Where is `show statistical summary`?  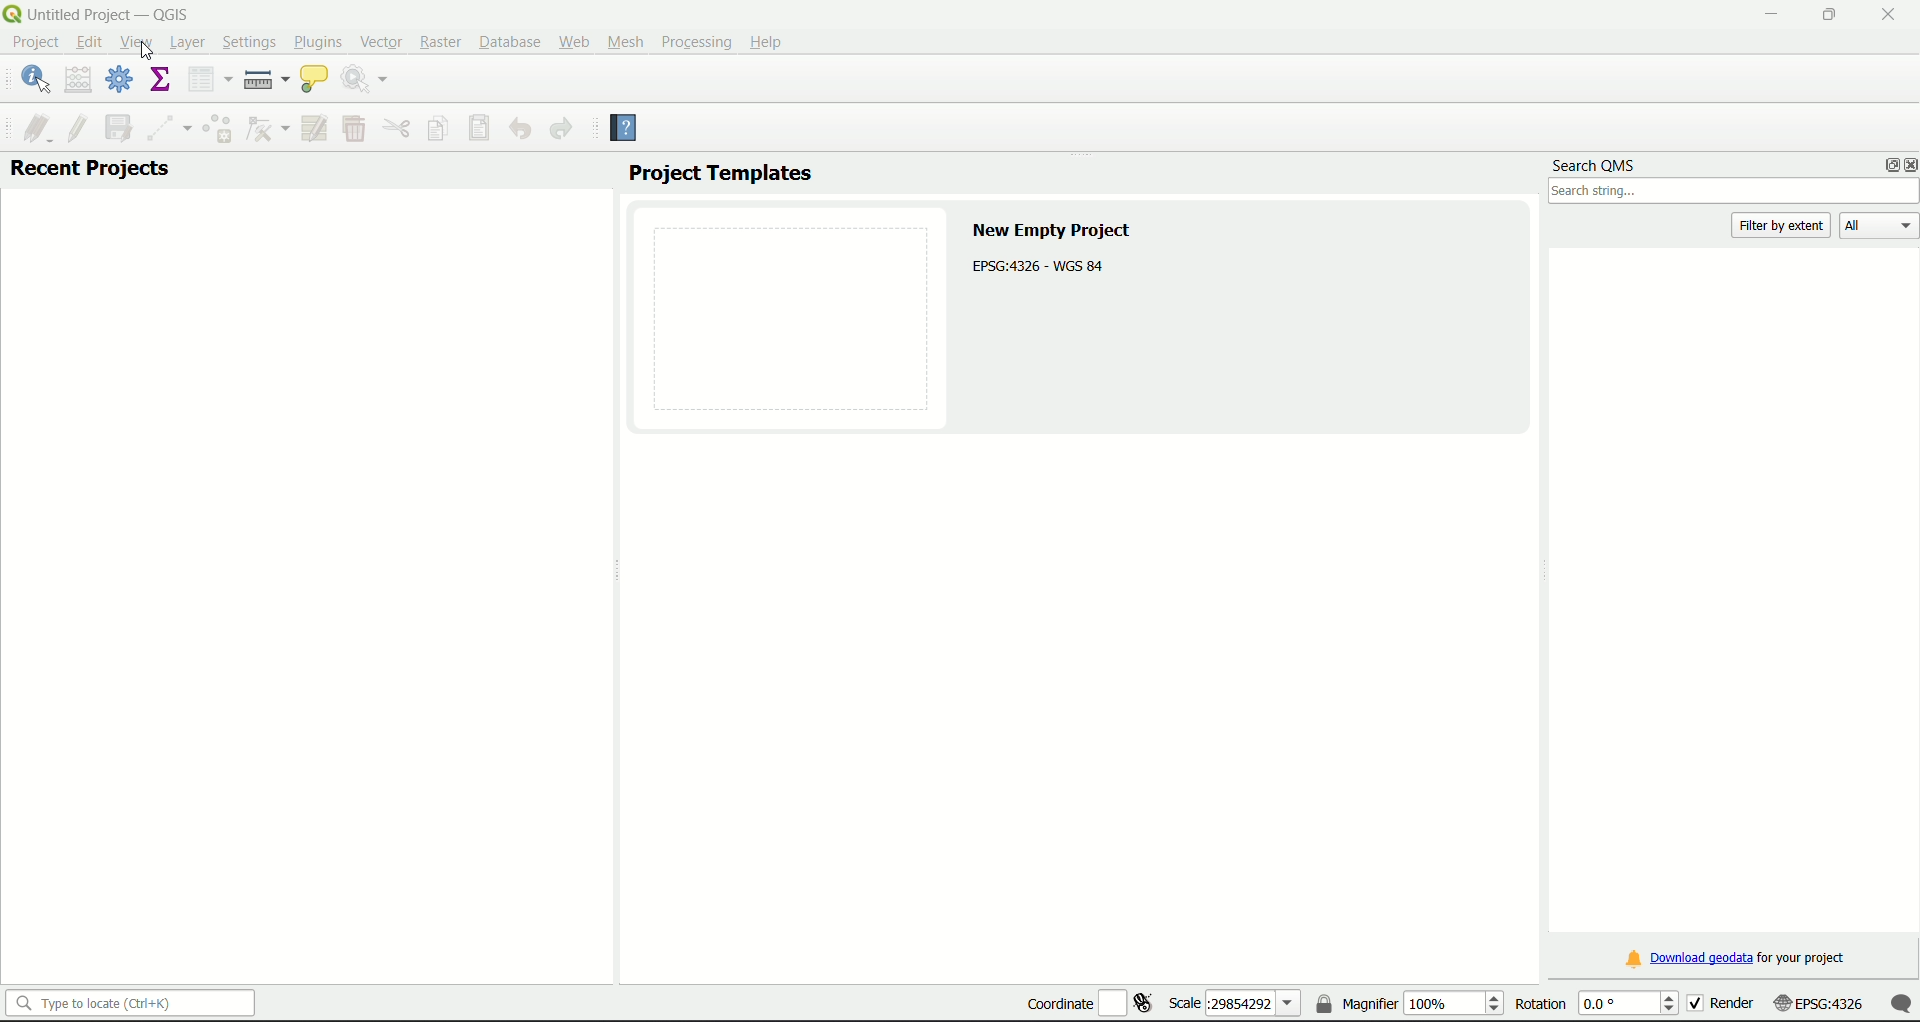
show statistical summary is located at coordinates (158, 80).